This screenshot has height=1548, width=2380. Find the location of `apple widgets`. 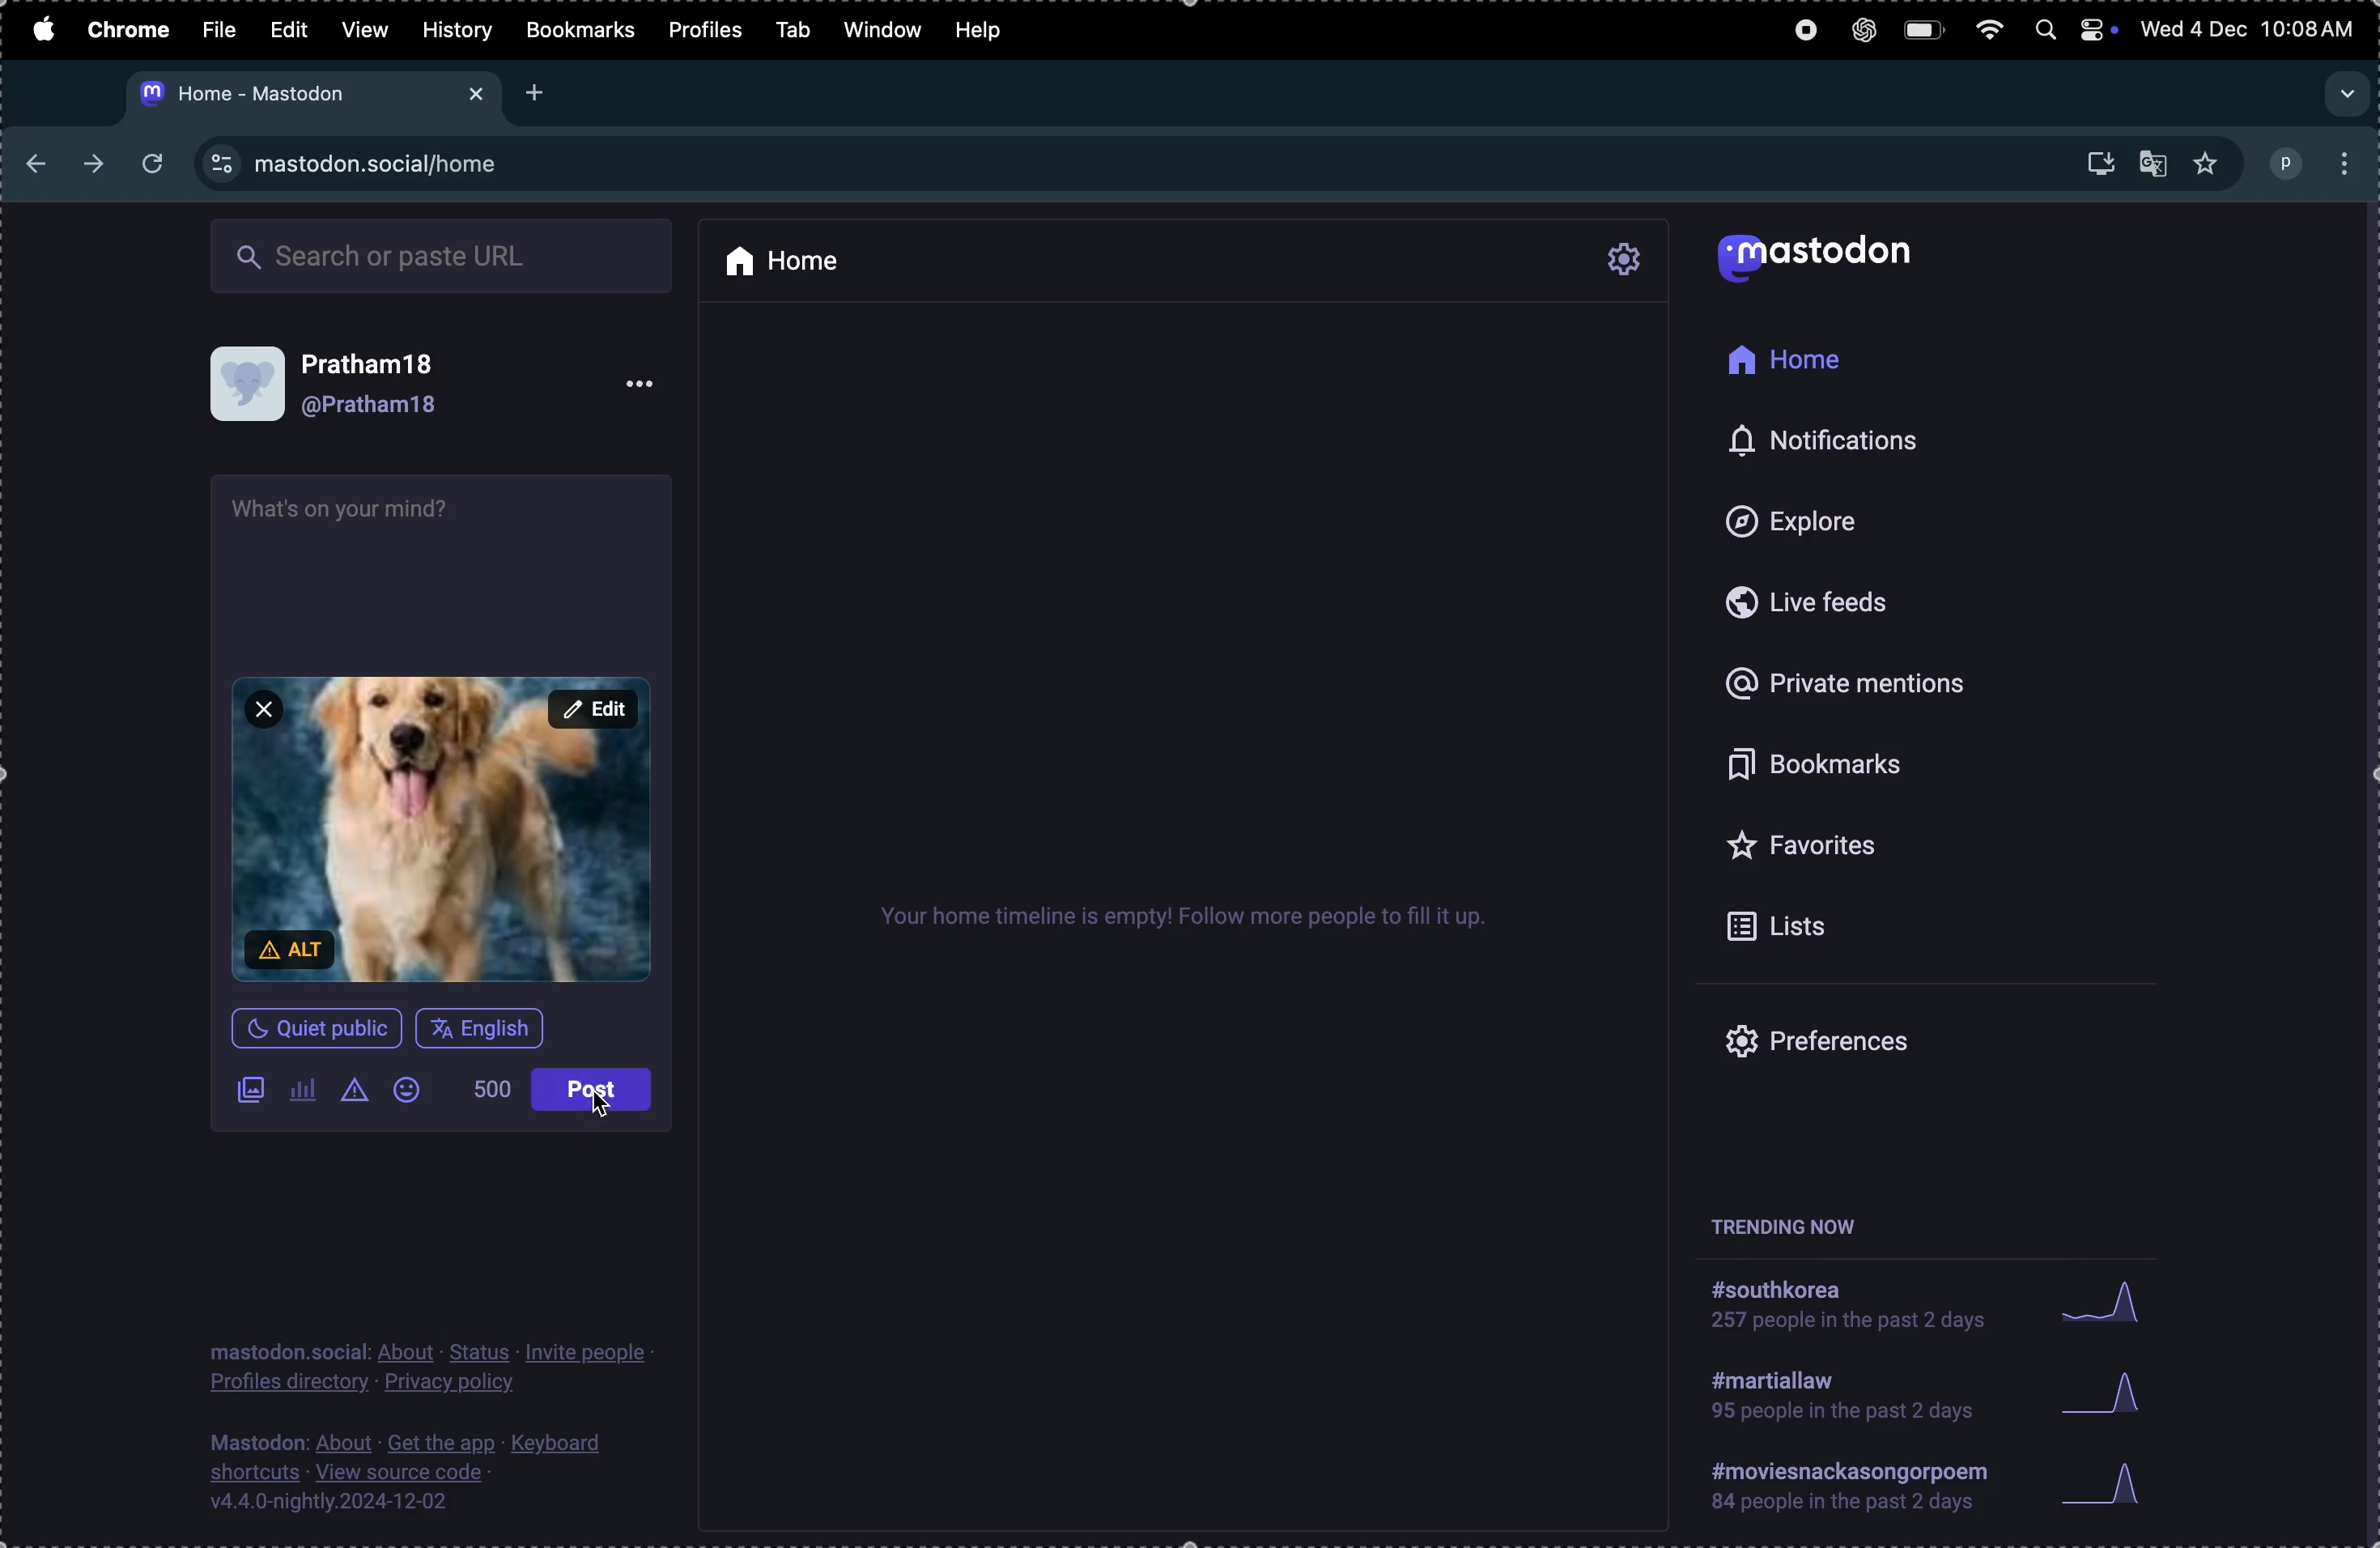

apple widgets is located at coordinates (2073, 28).